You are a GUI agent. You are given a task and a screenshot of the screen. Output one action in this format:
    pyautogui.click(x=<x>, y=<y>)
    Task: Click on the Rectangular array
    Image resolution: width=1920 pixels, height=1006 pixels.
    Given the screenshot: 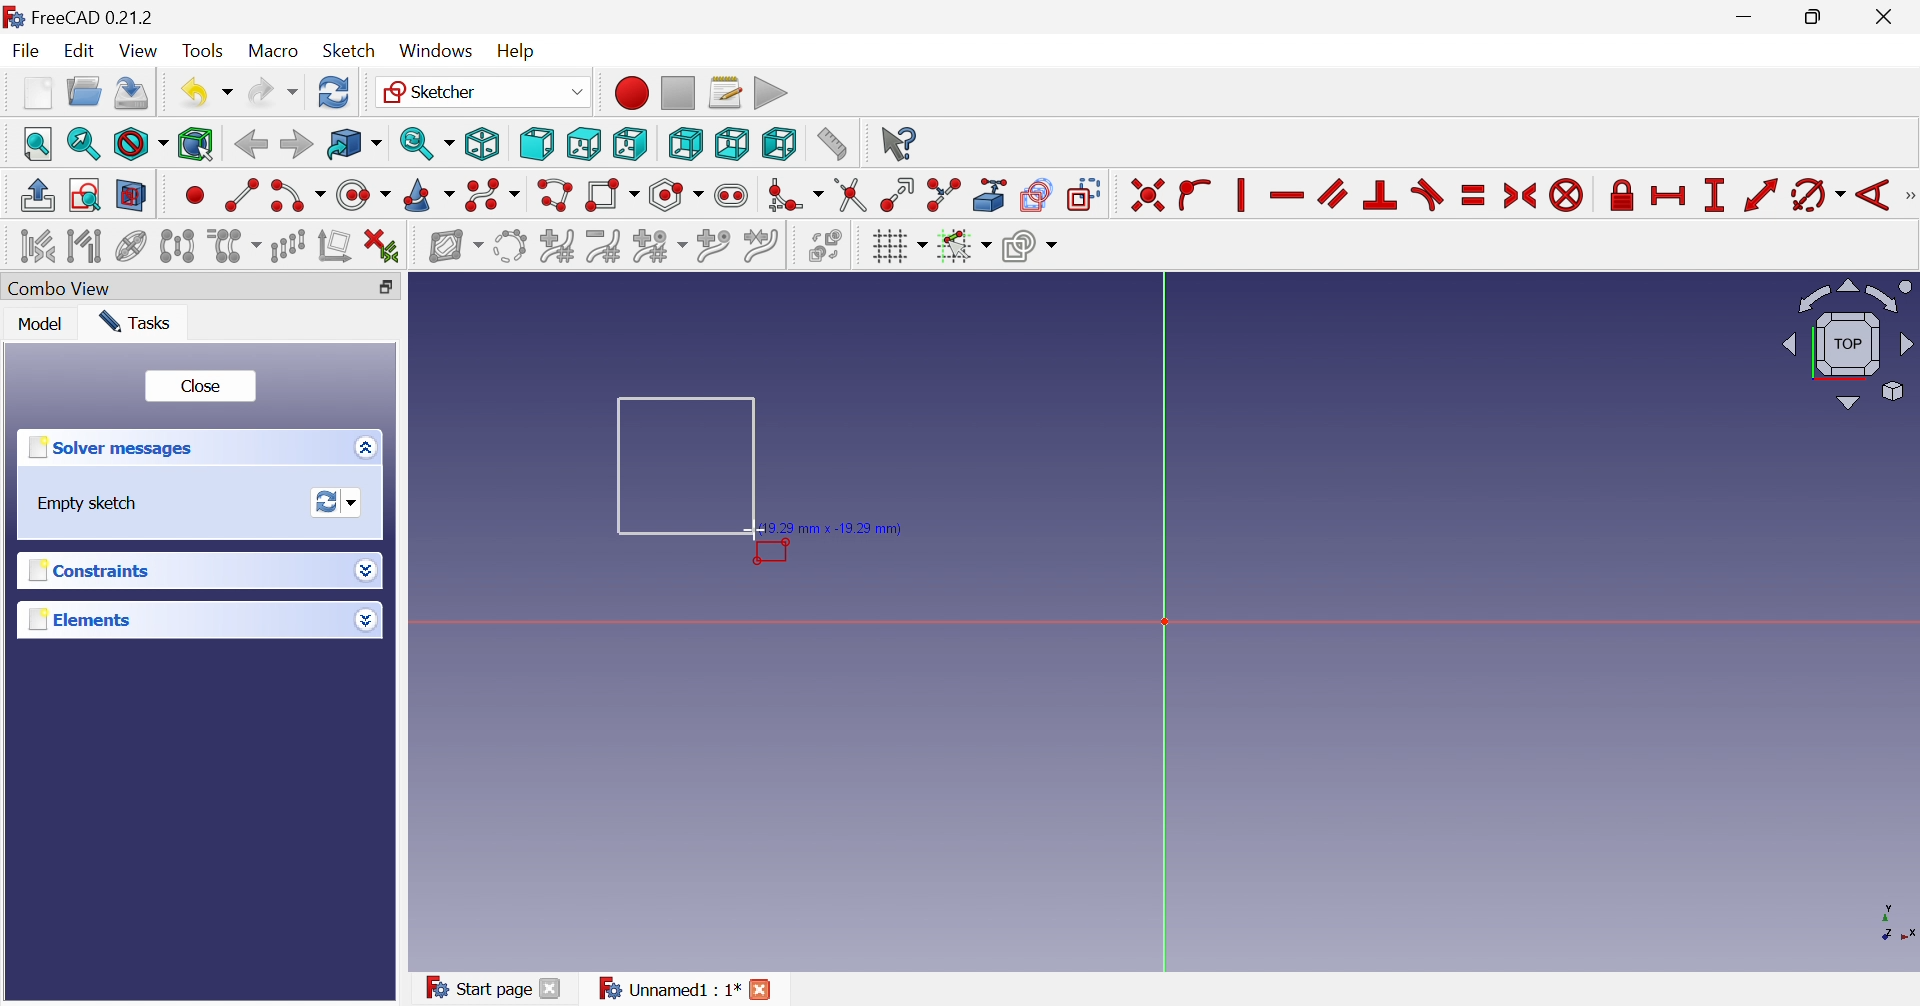 What is the action you would take?
    pyautogui.click(x=288, y=246)
    